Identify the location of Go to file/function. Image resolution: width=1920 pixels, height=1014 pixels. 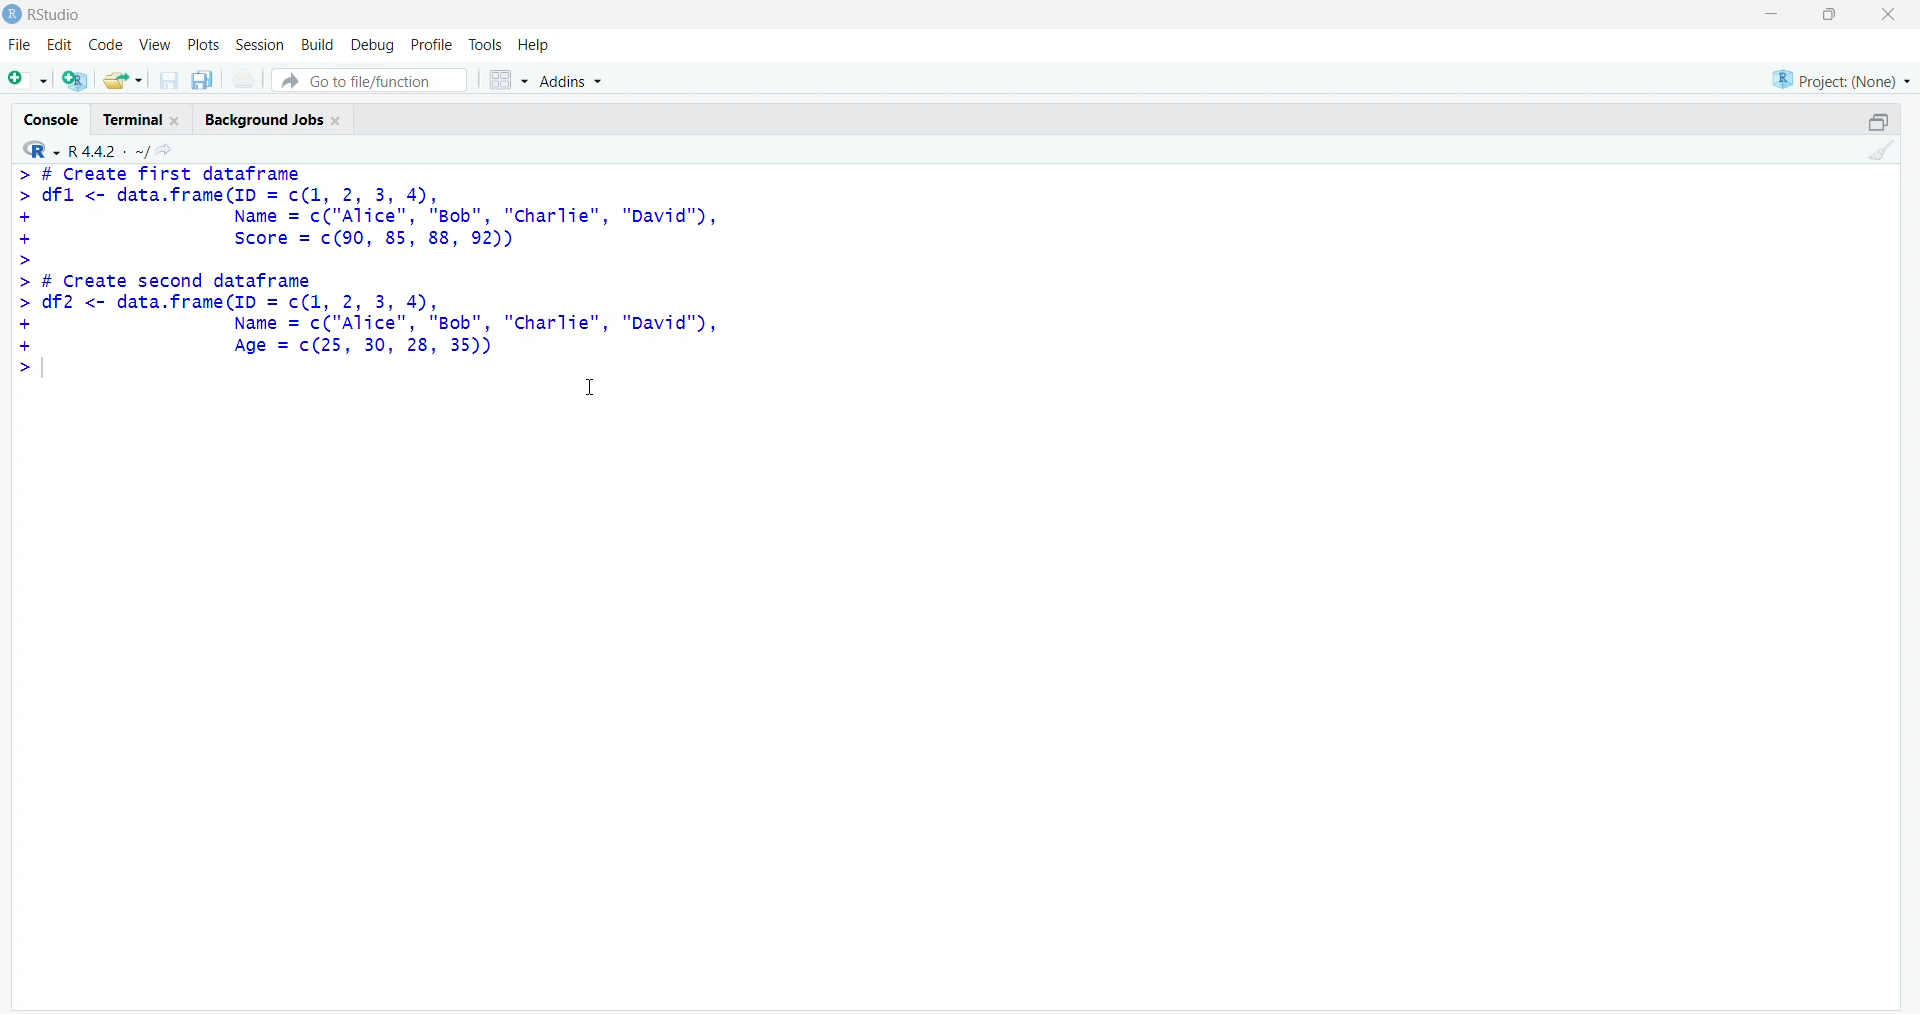
(370, 80).